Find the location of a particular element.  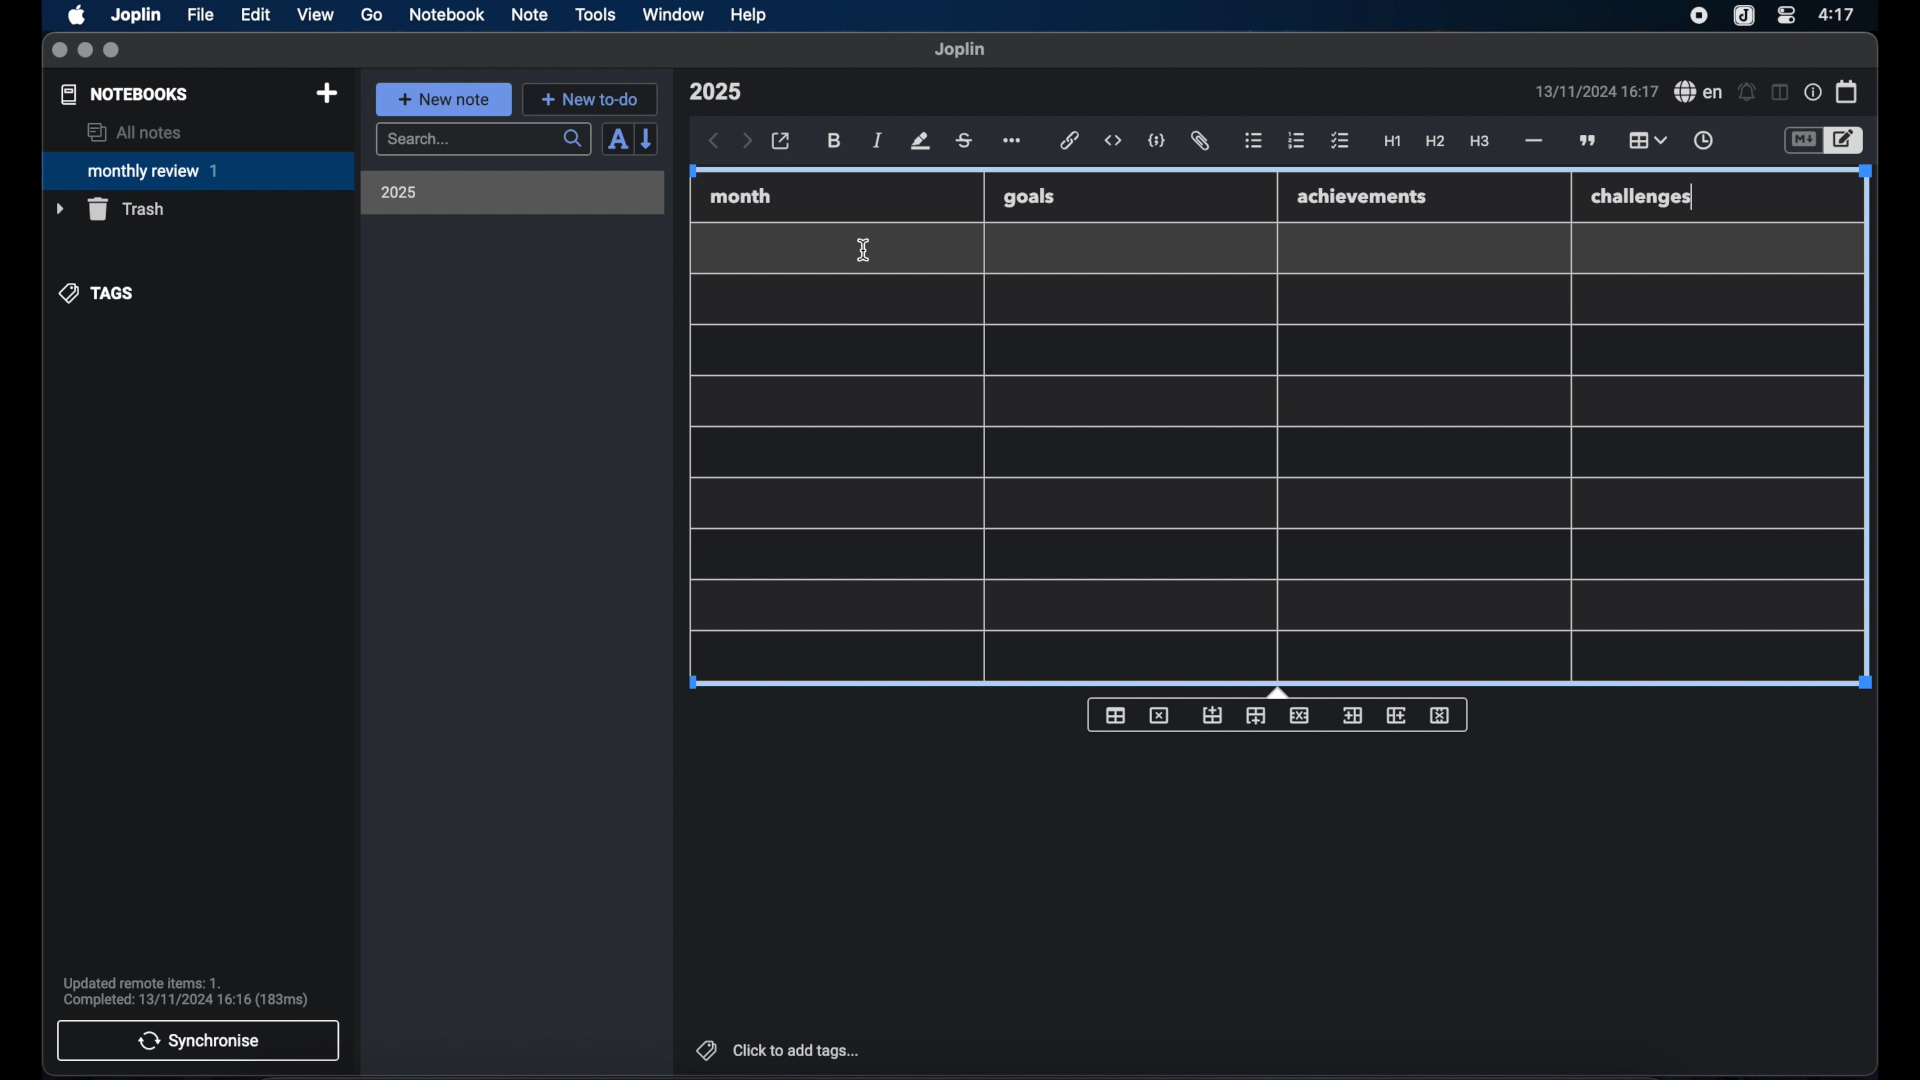

back is located at coordinates (714, 141).